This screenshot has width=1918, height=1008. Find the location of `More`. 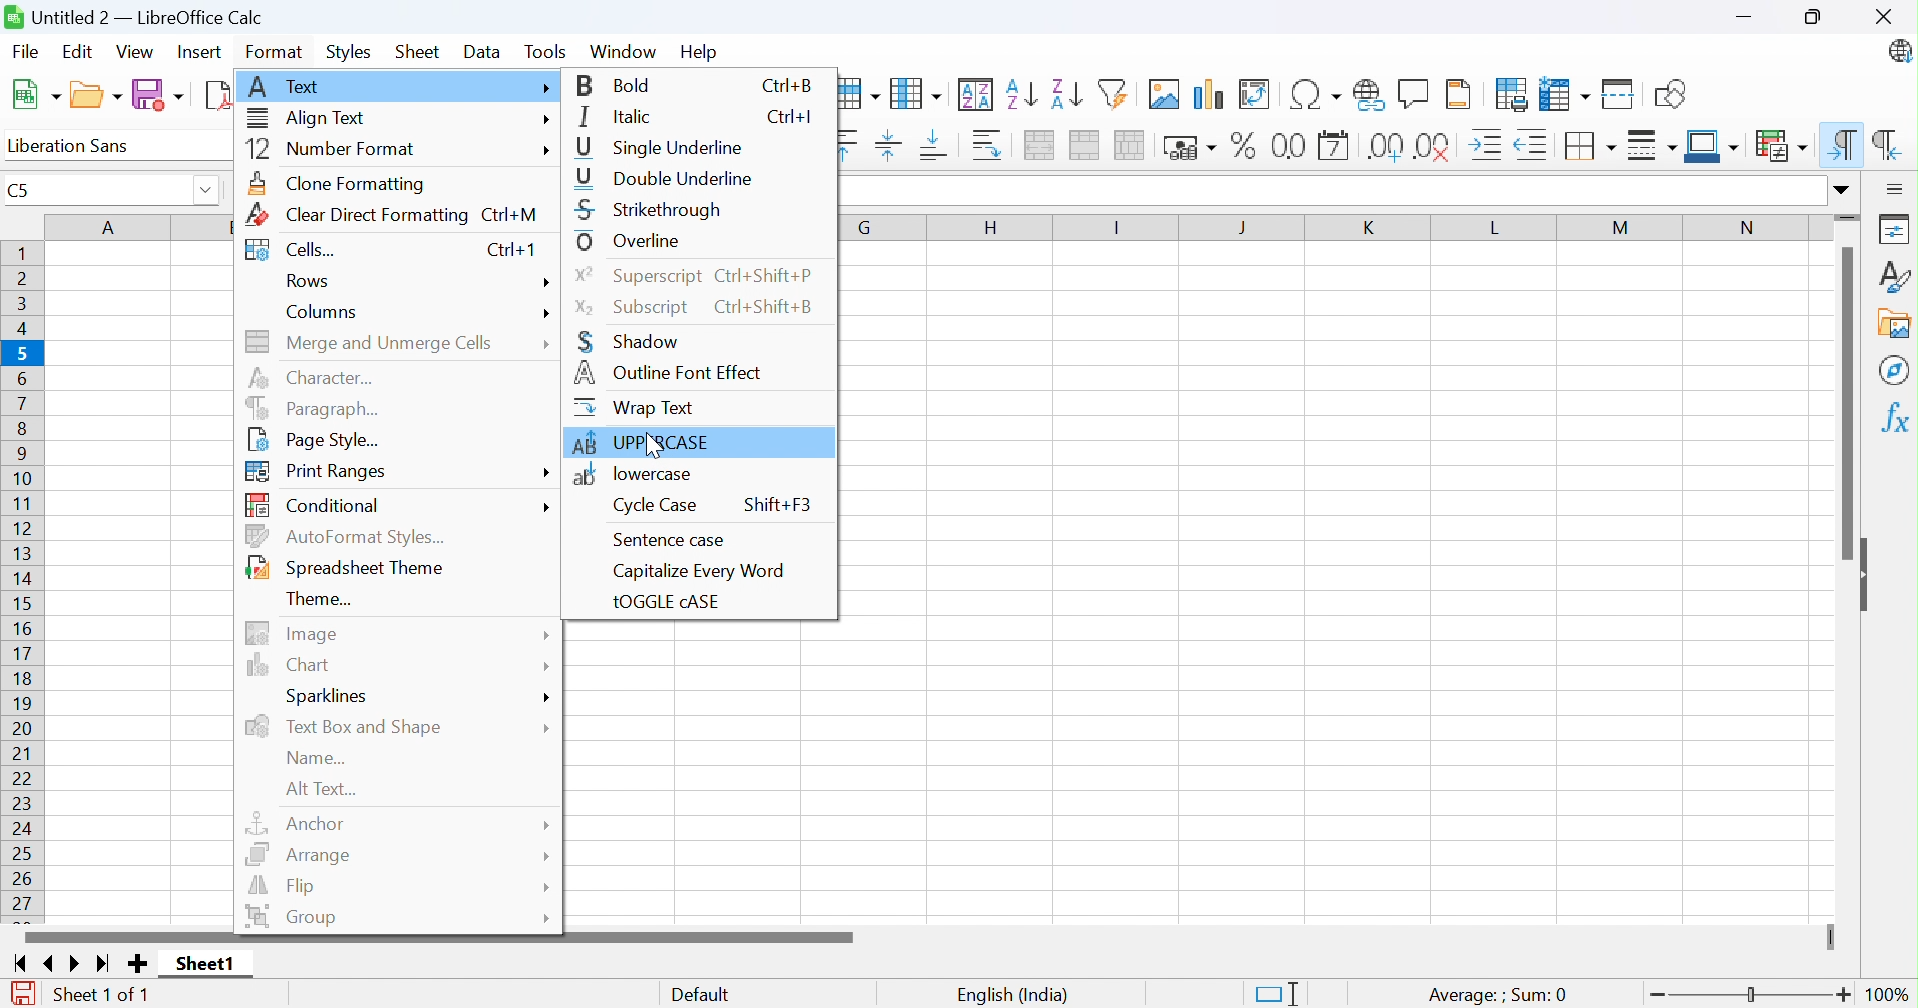

More is located at coordinates (546, 825).